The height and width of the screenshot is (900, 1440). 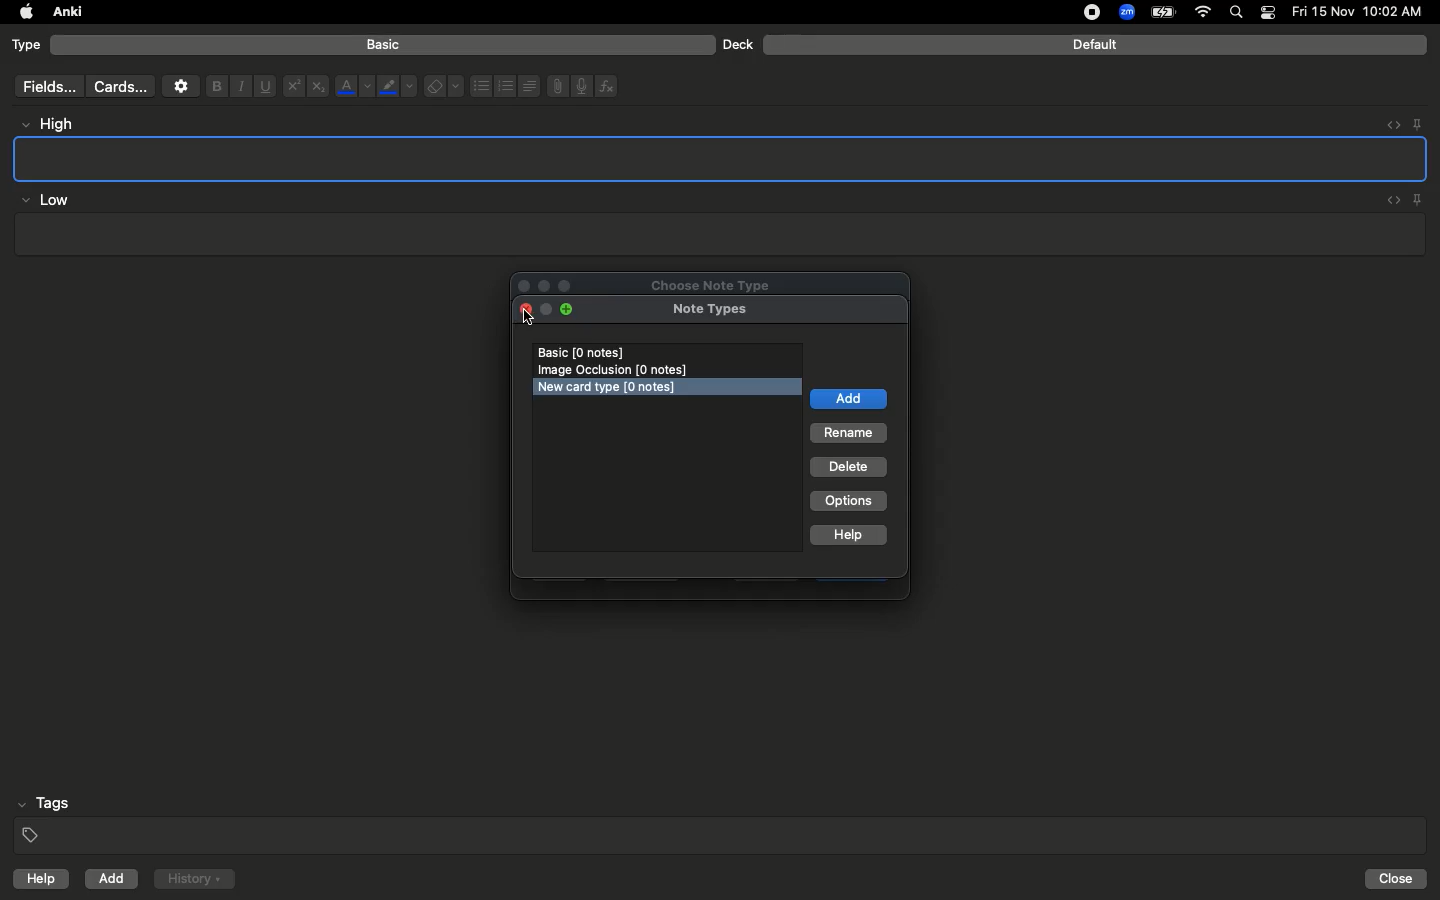 I want to click on help, so click(x=37, y=881).